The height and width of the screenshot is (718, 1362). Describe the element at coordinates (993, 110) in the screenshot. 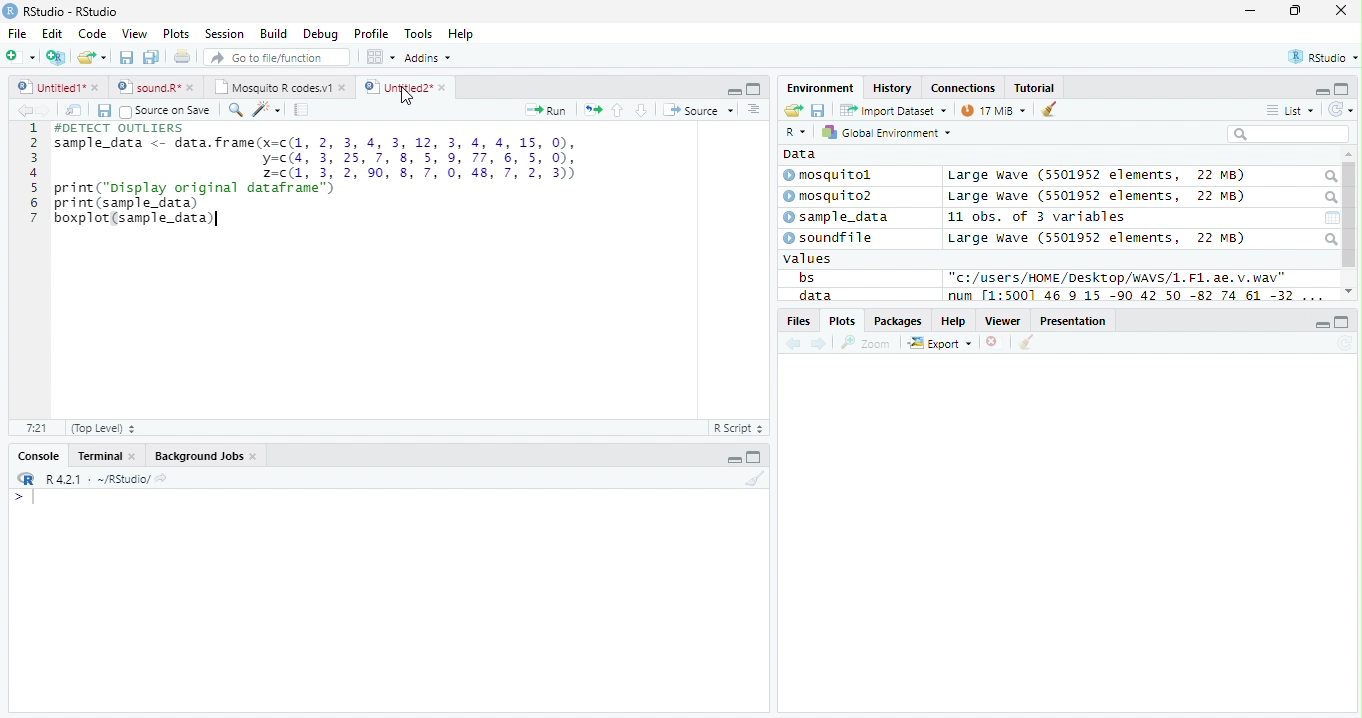

I see `17 MiB` at that location.